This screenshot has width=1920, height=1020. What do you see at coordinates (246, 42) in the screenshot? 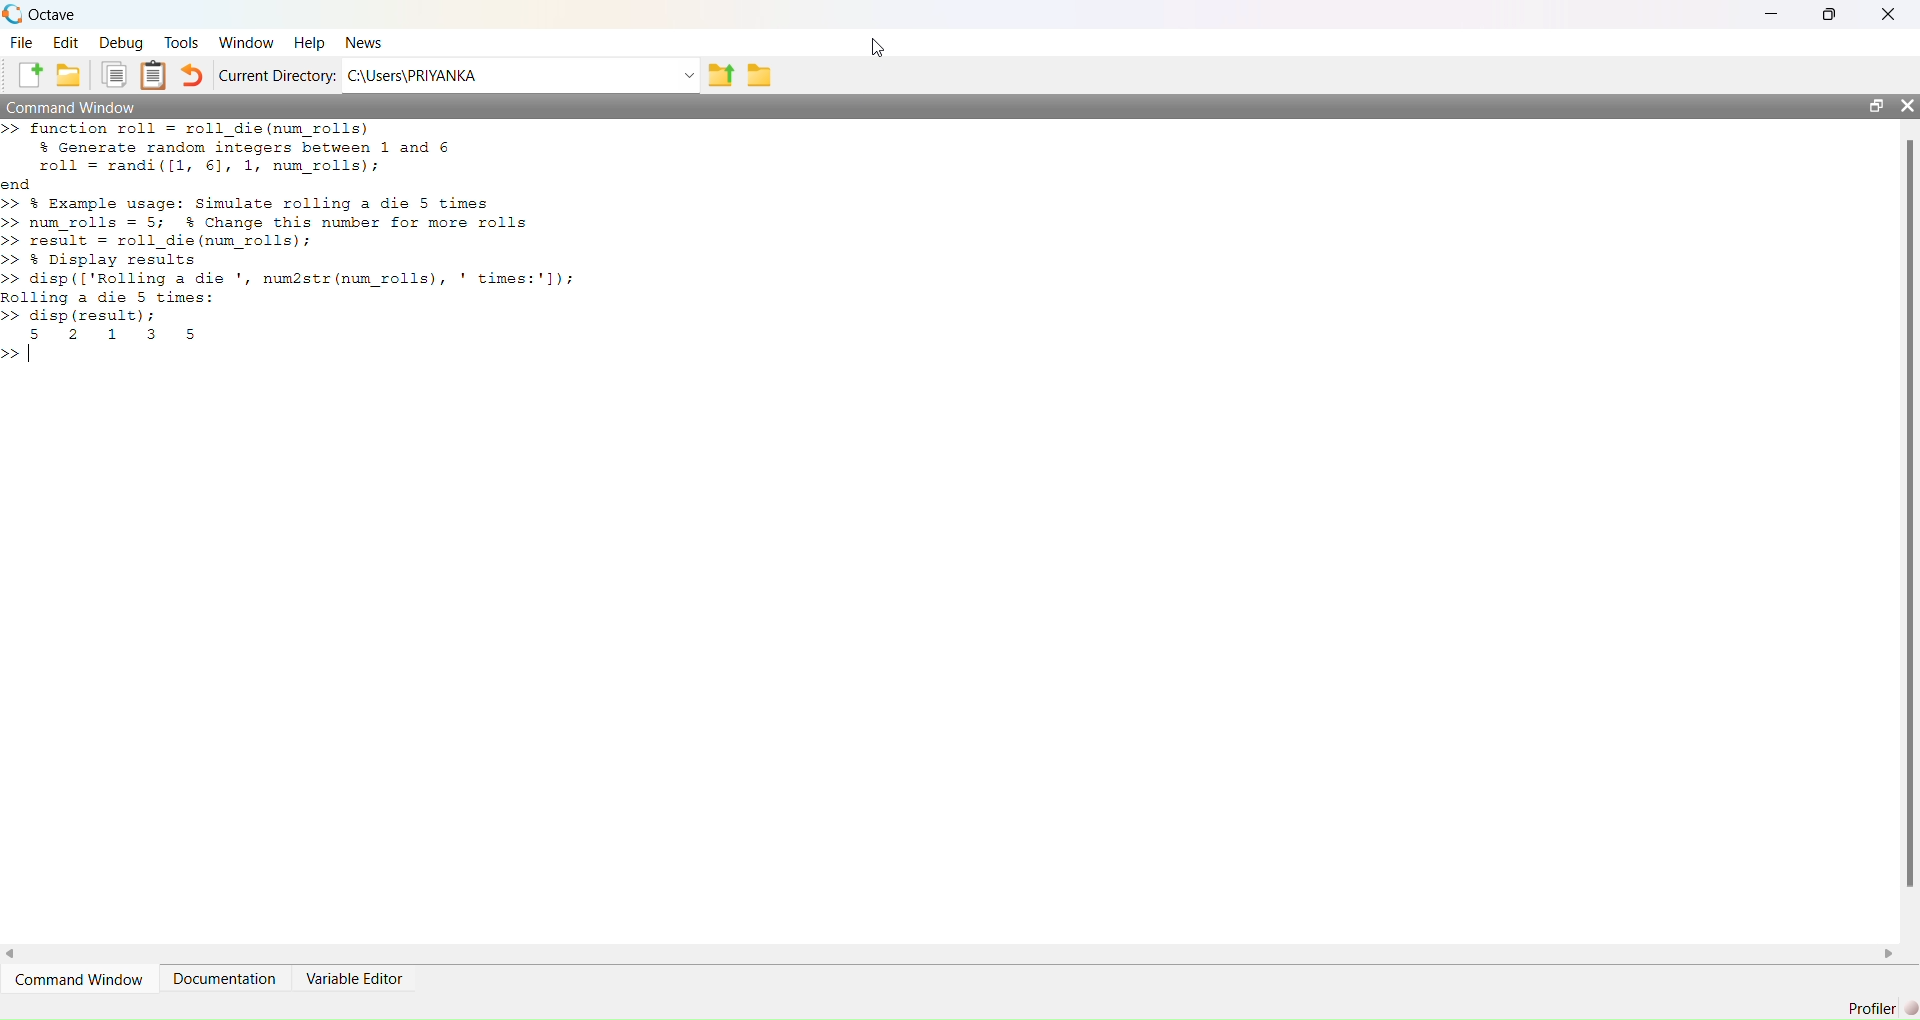
I see `Window` at bounding box center [246, 42].